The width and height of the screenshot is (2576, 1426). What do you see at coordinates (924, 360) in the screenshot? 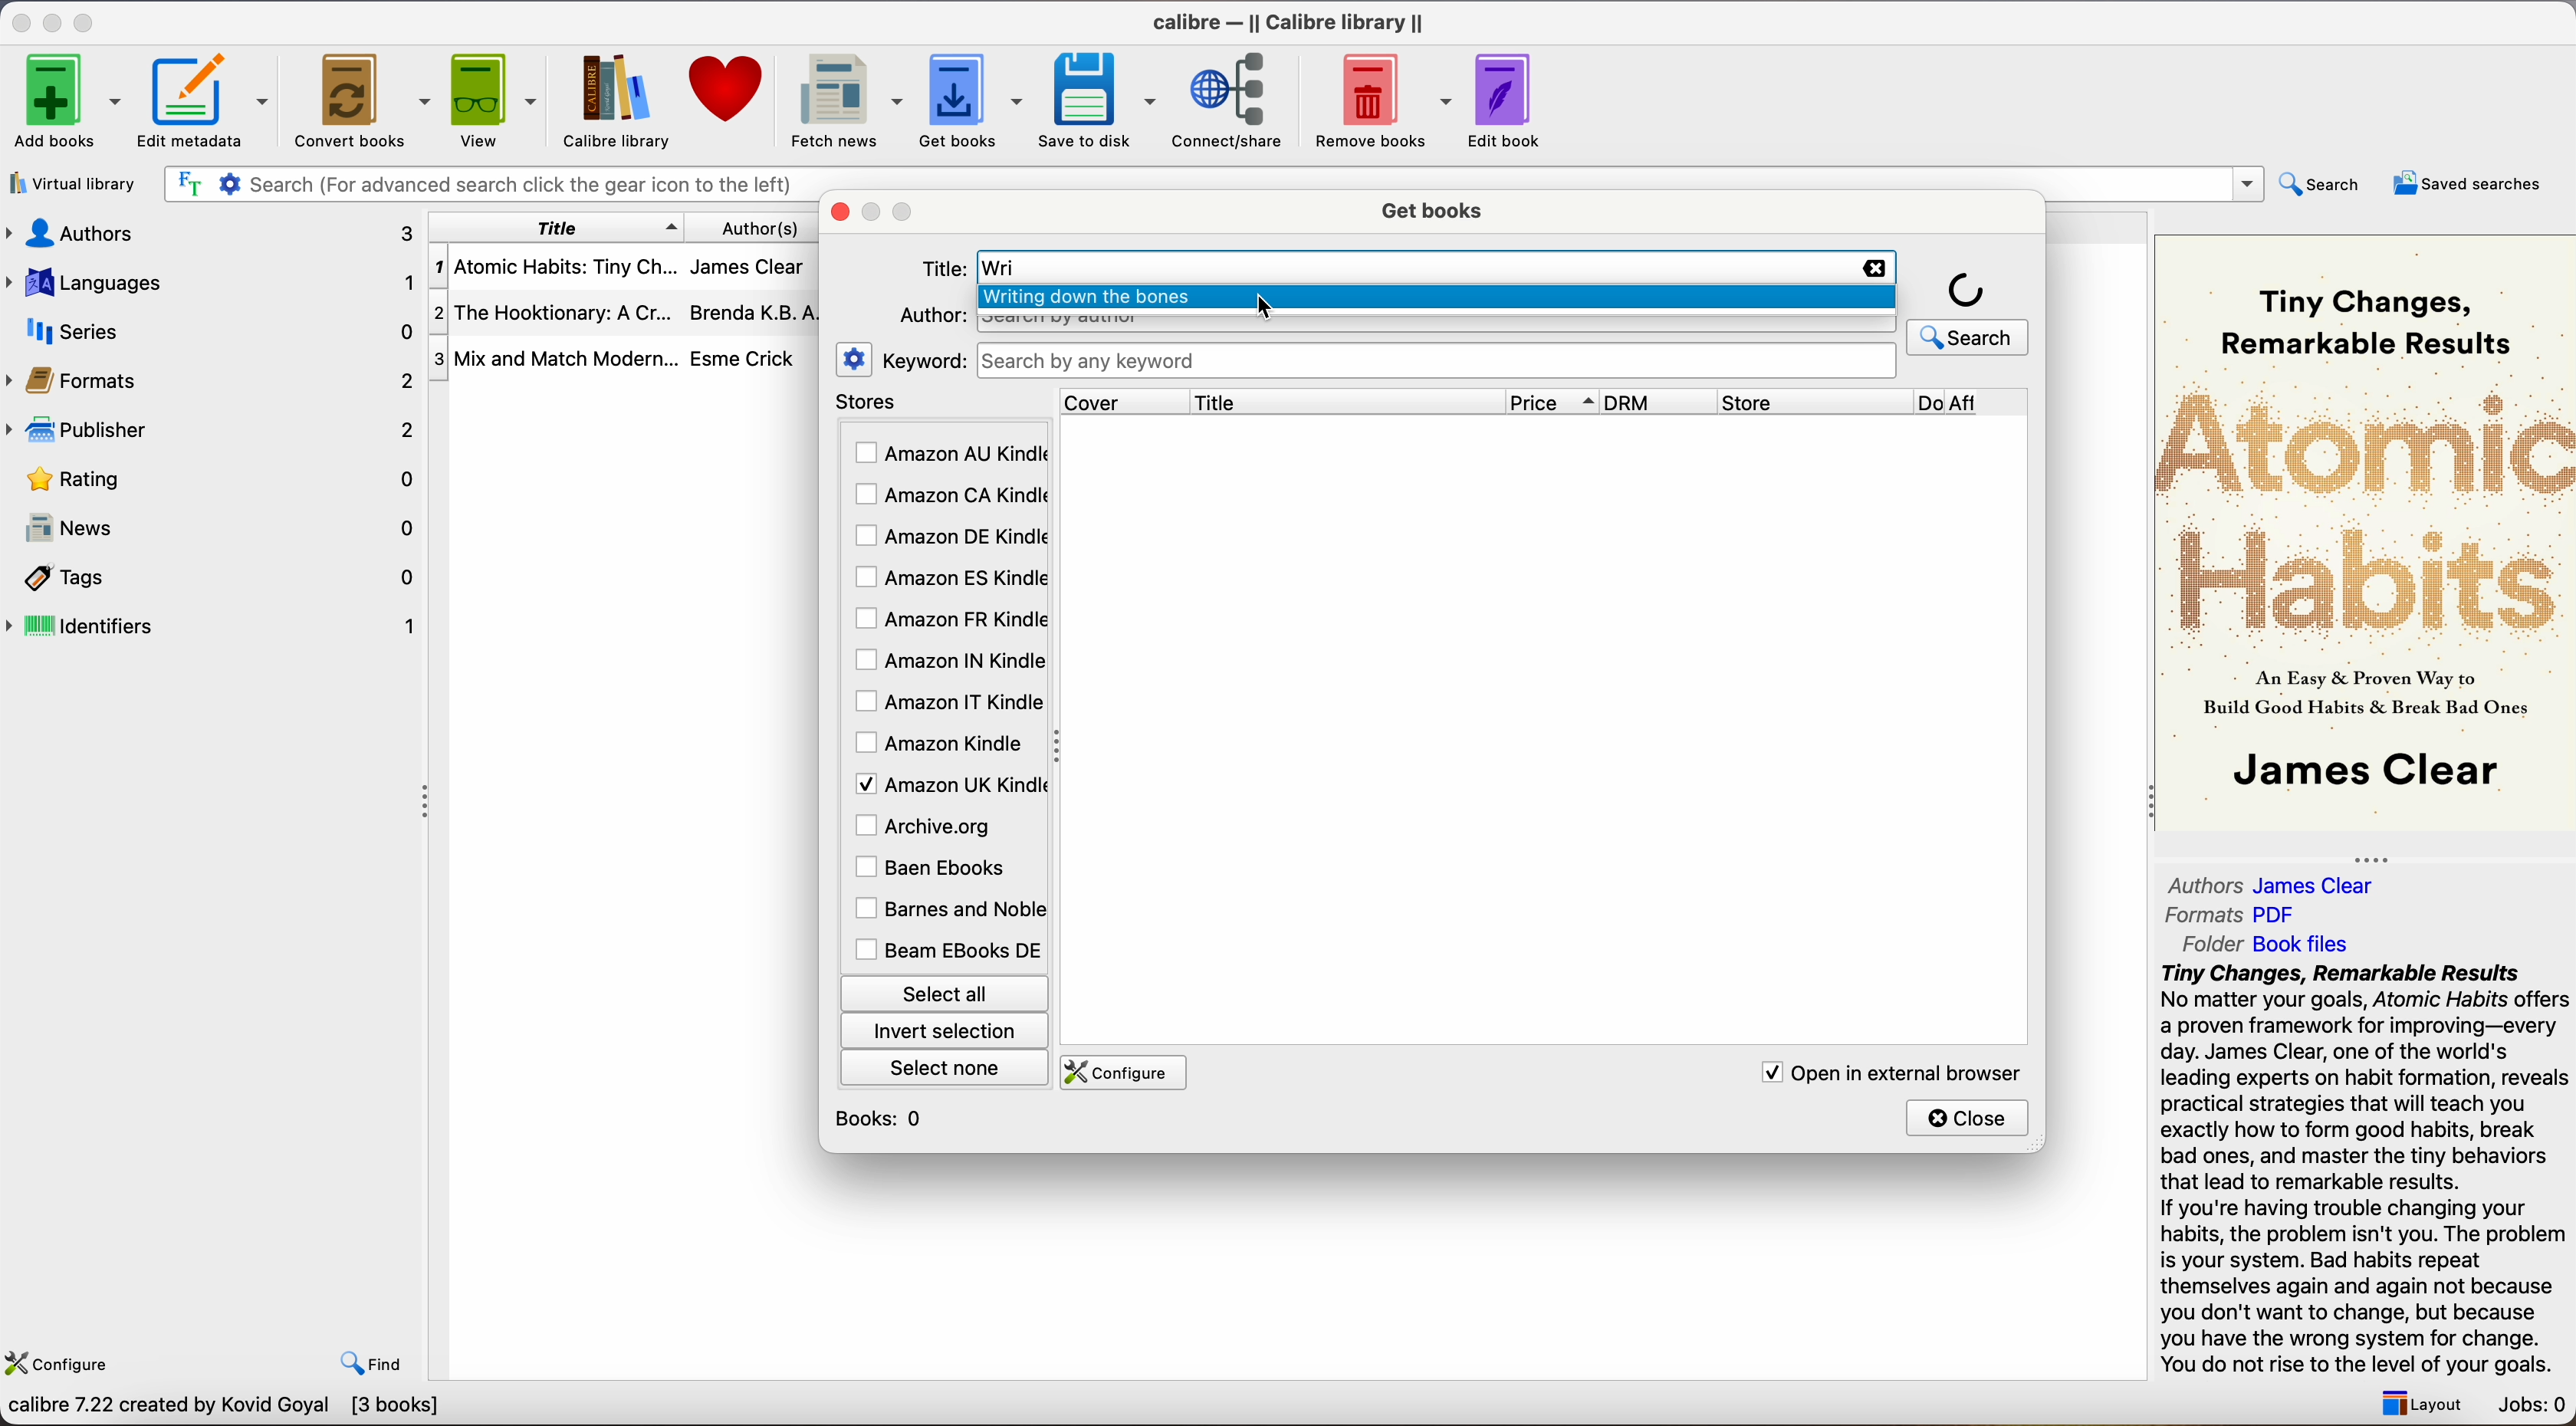
I see `keyword` at bounding box center [924, 360].